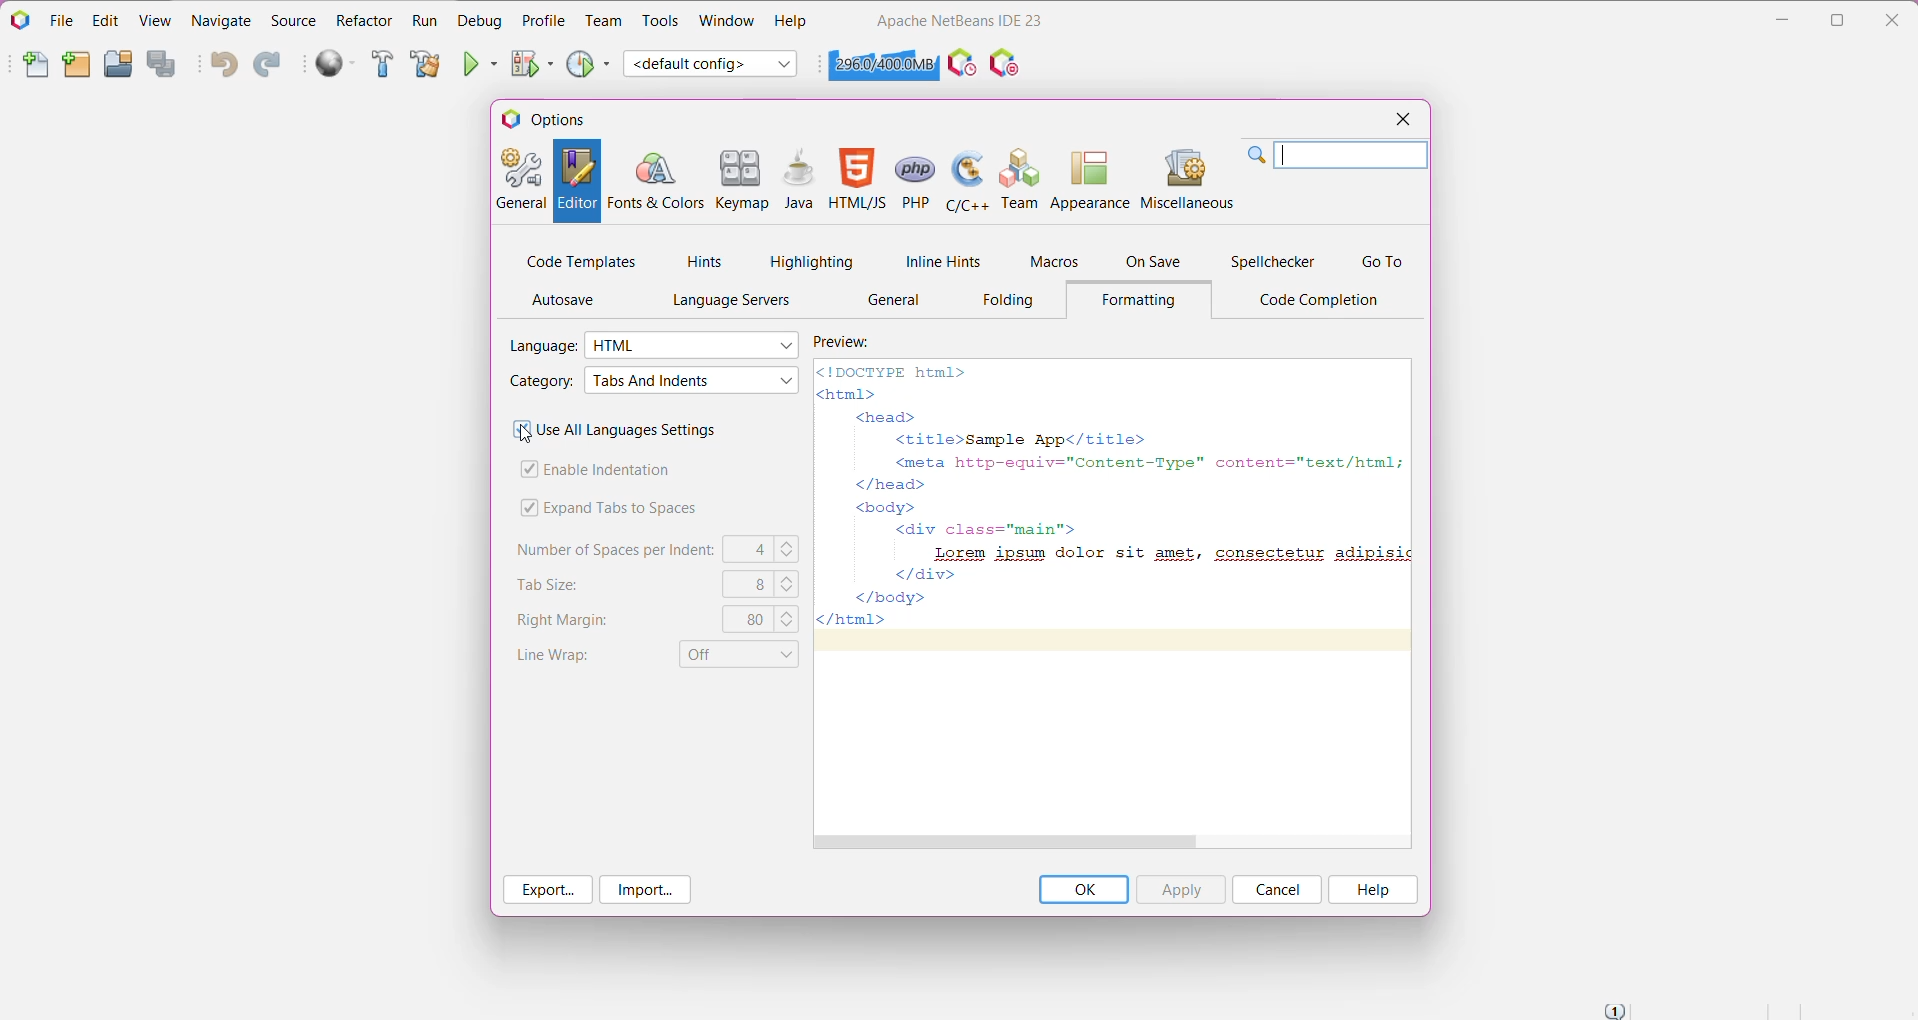 The image size is (1918, 1020). I want to click on Tools, so click(657, 21).